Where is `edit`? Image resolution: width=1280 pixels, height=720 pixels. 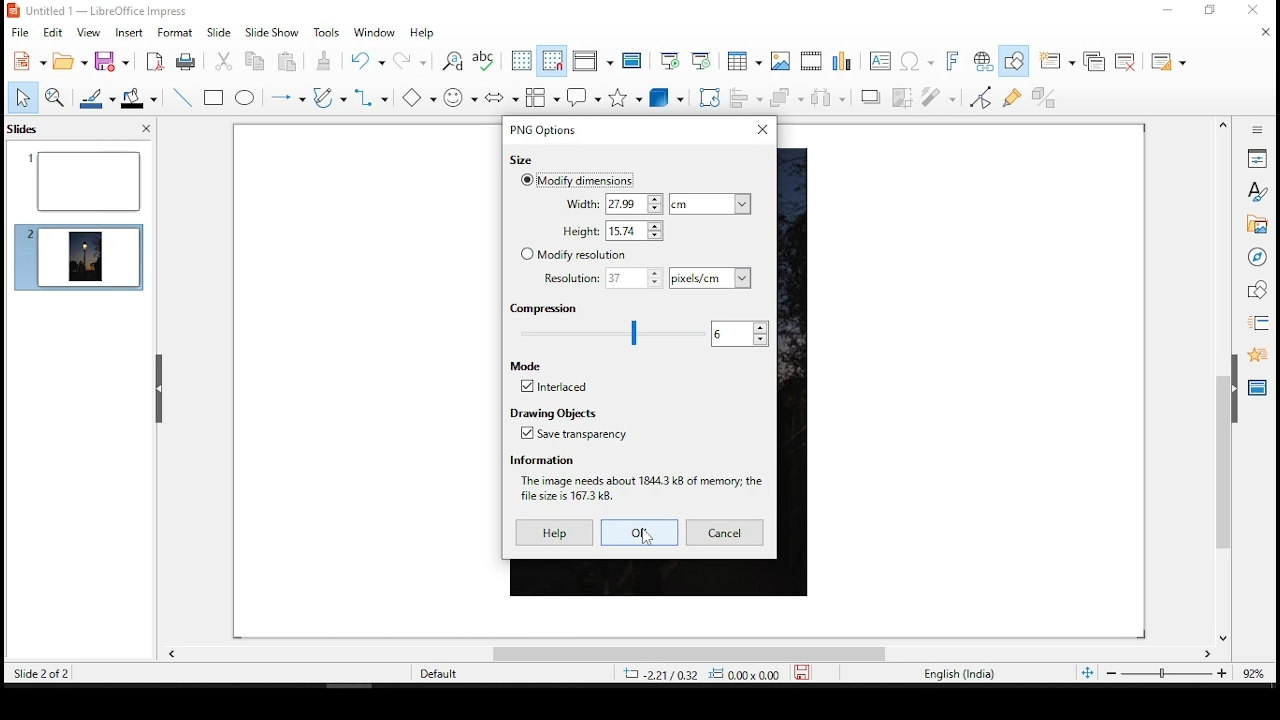
edit is located at coordinates (51, 31).